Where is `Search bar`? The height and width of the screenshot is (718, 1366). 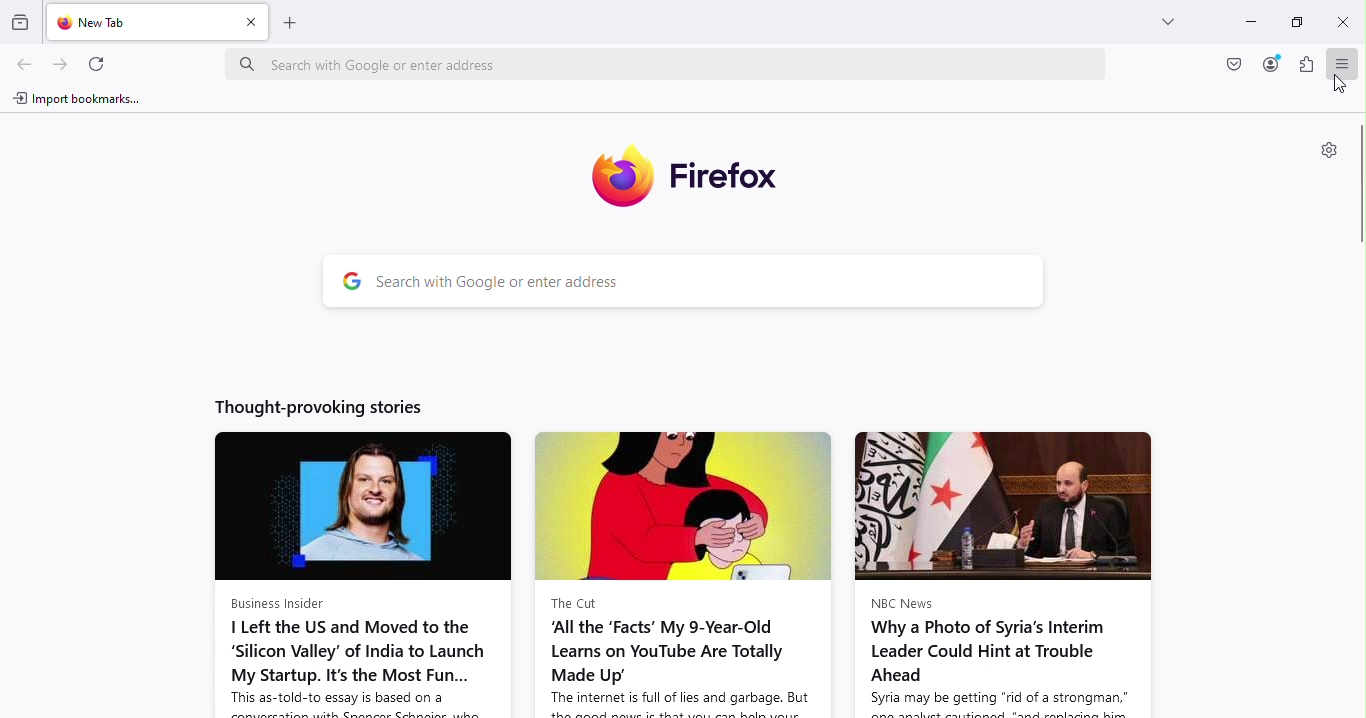 Search bar is located at coordinates (711, 282).